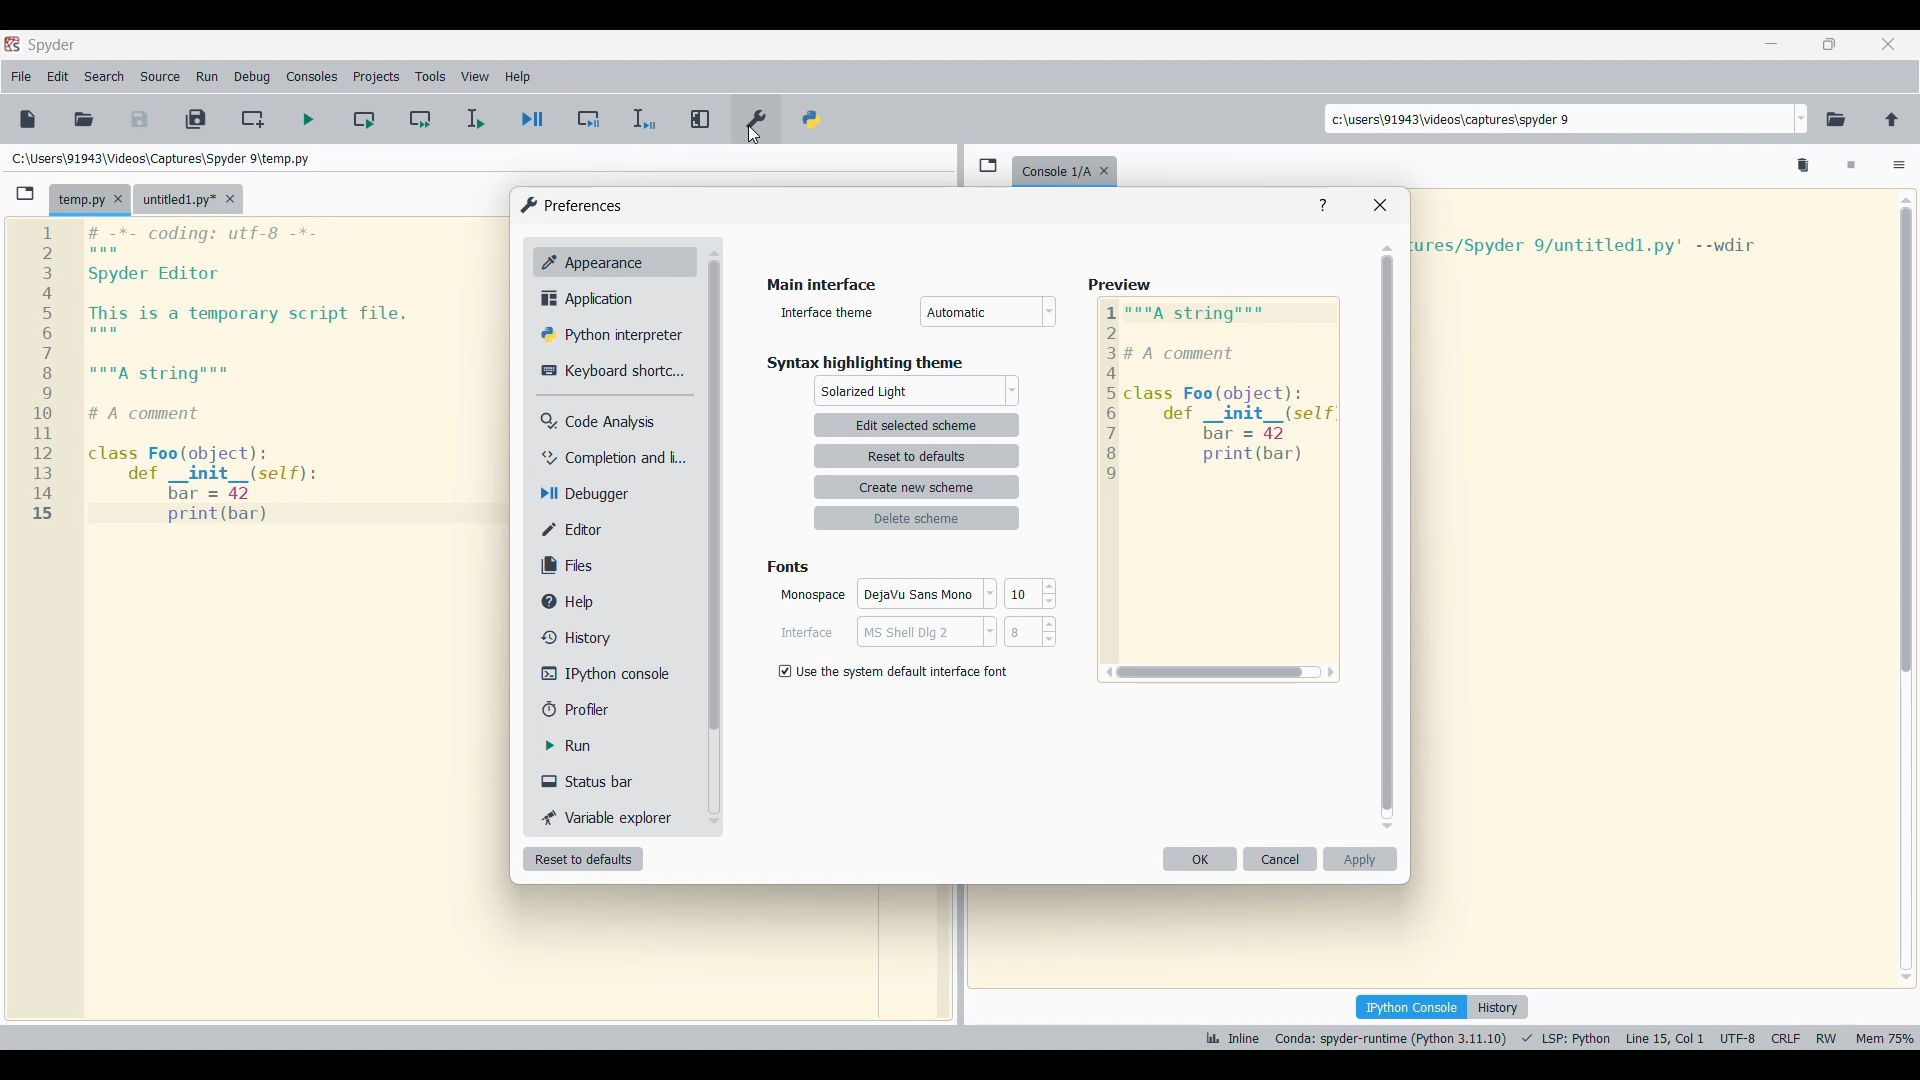 The image size is (1920, 1080). What do you see at coordinates (475, 120) in the screenshot?
I see `Run selection/current line` at bounding box center [475, 120].